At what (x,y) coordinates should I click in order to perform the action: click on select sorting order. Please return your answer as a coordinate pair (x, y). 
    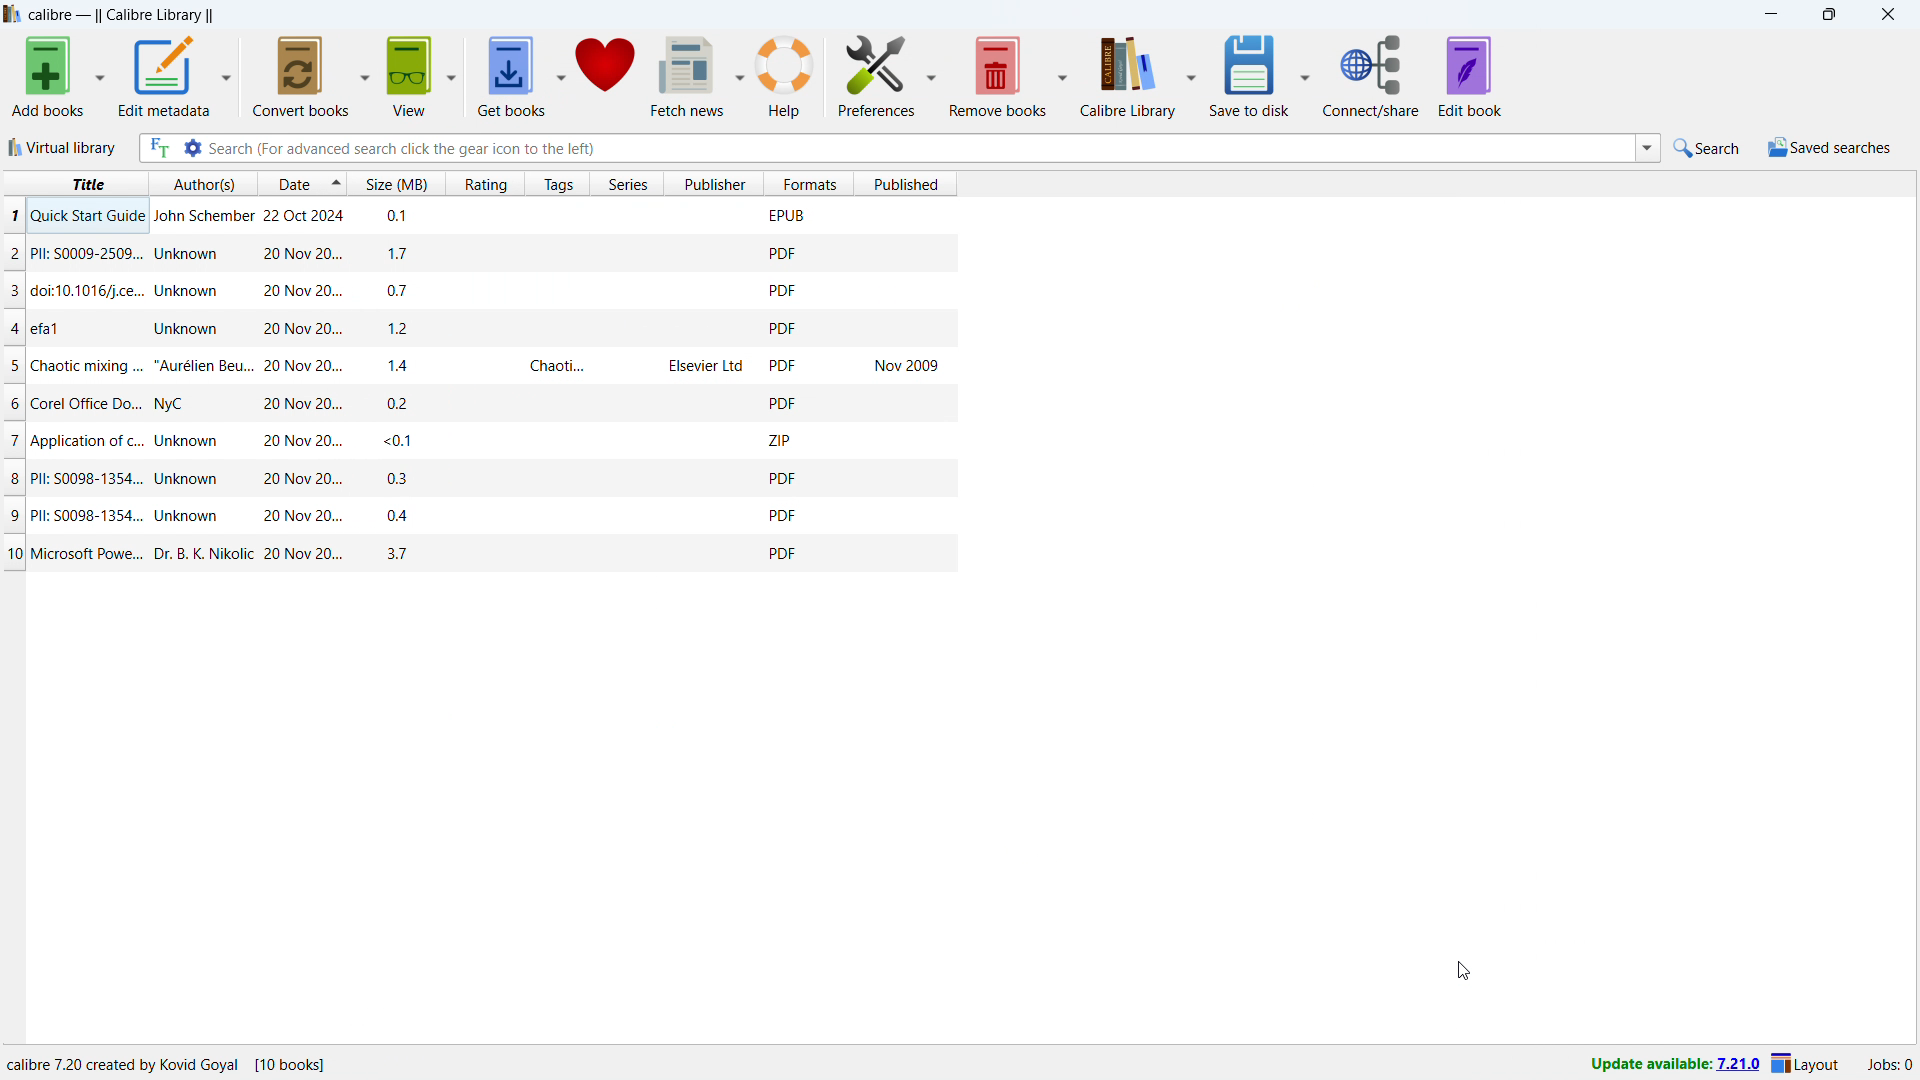
    Looking at the image, I should click on (337, 186).